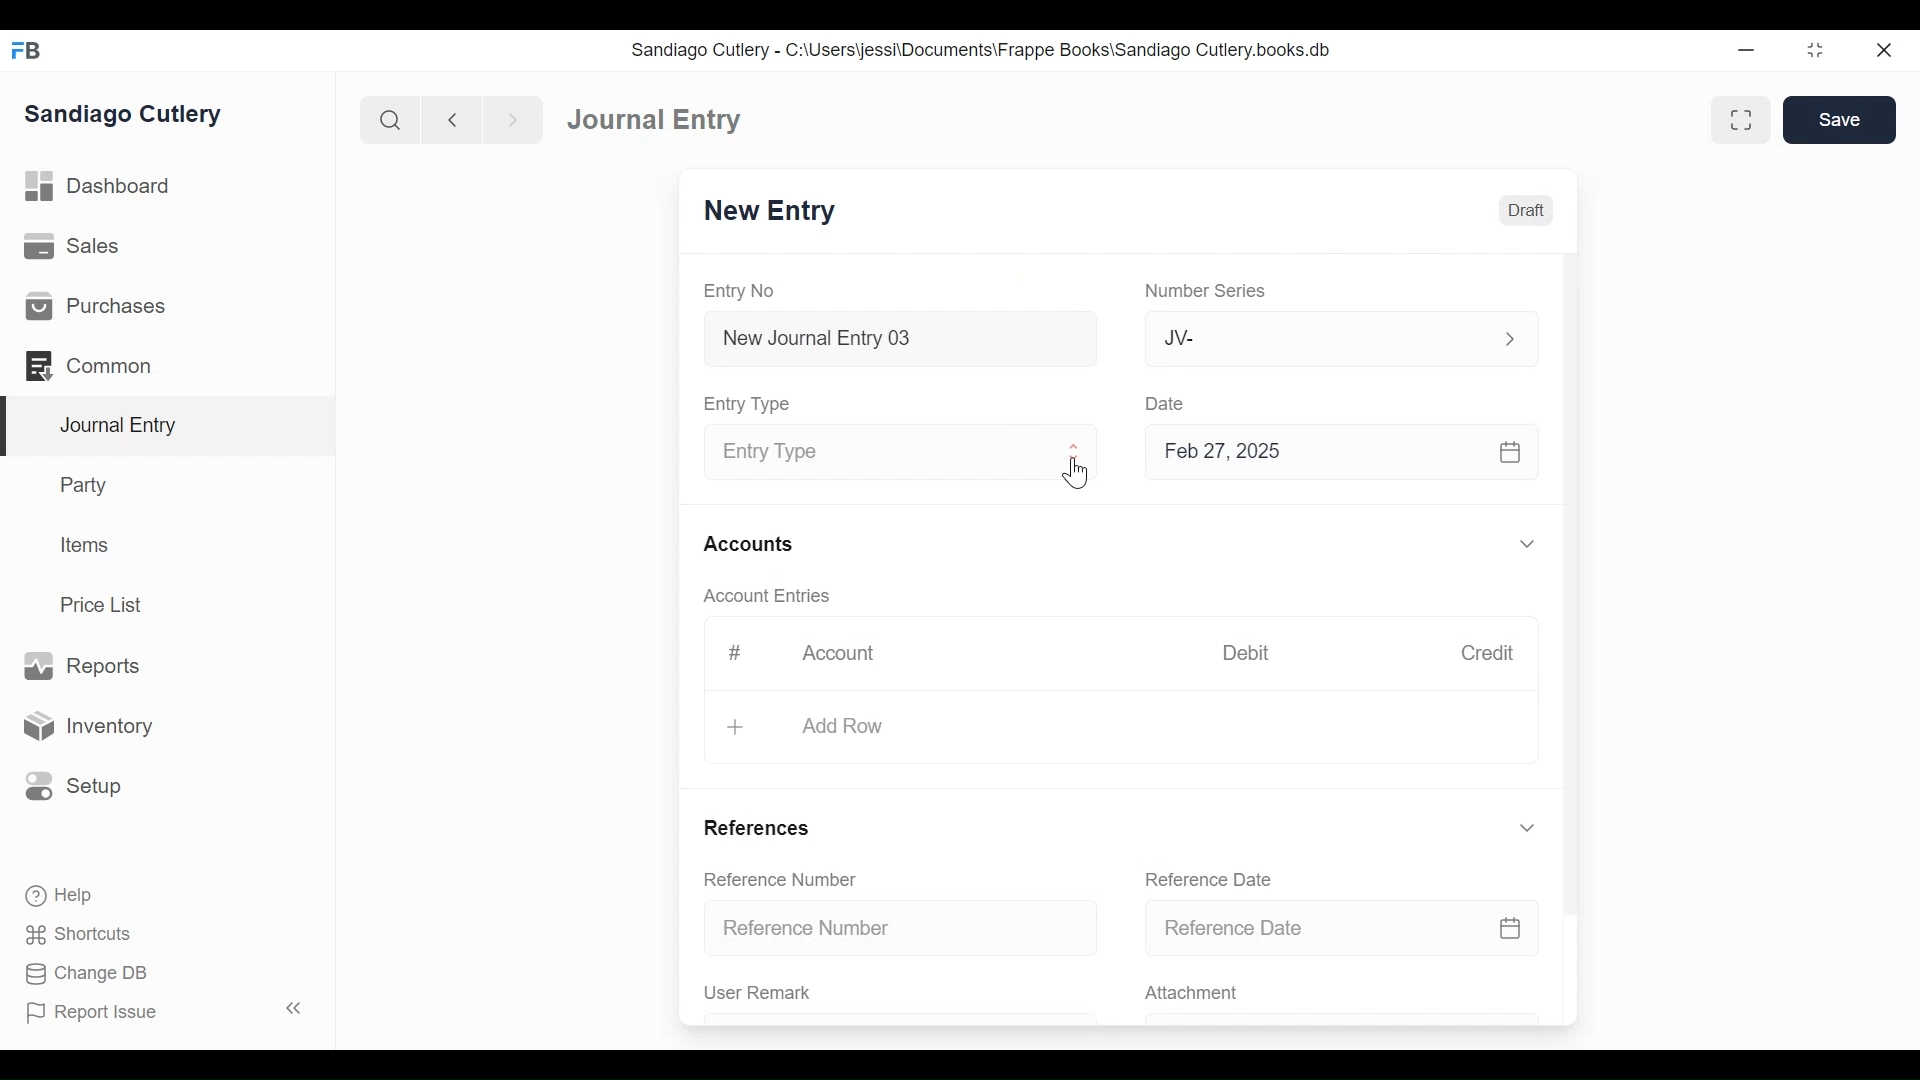 This screenshot has height=1080, width=1920. Describe the element at coordinates (982, 49) in the screenshot. I see `Sandiago Cutlery - C:\Users\jessi\Documents\Frappe Books\Sandiago Cutlery.books.db` at that location.